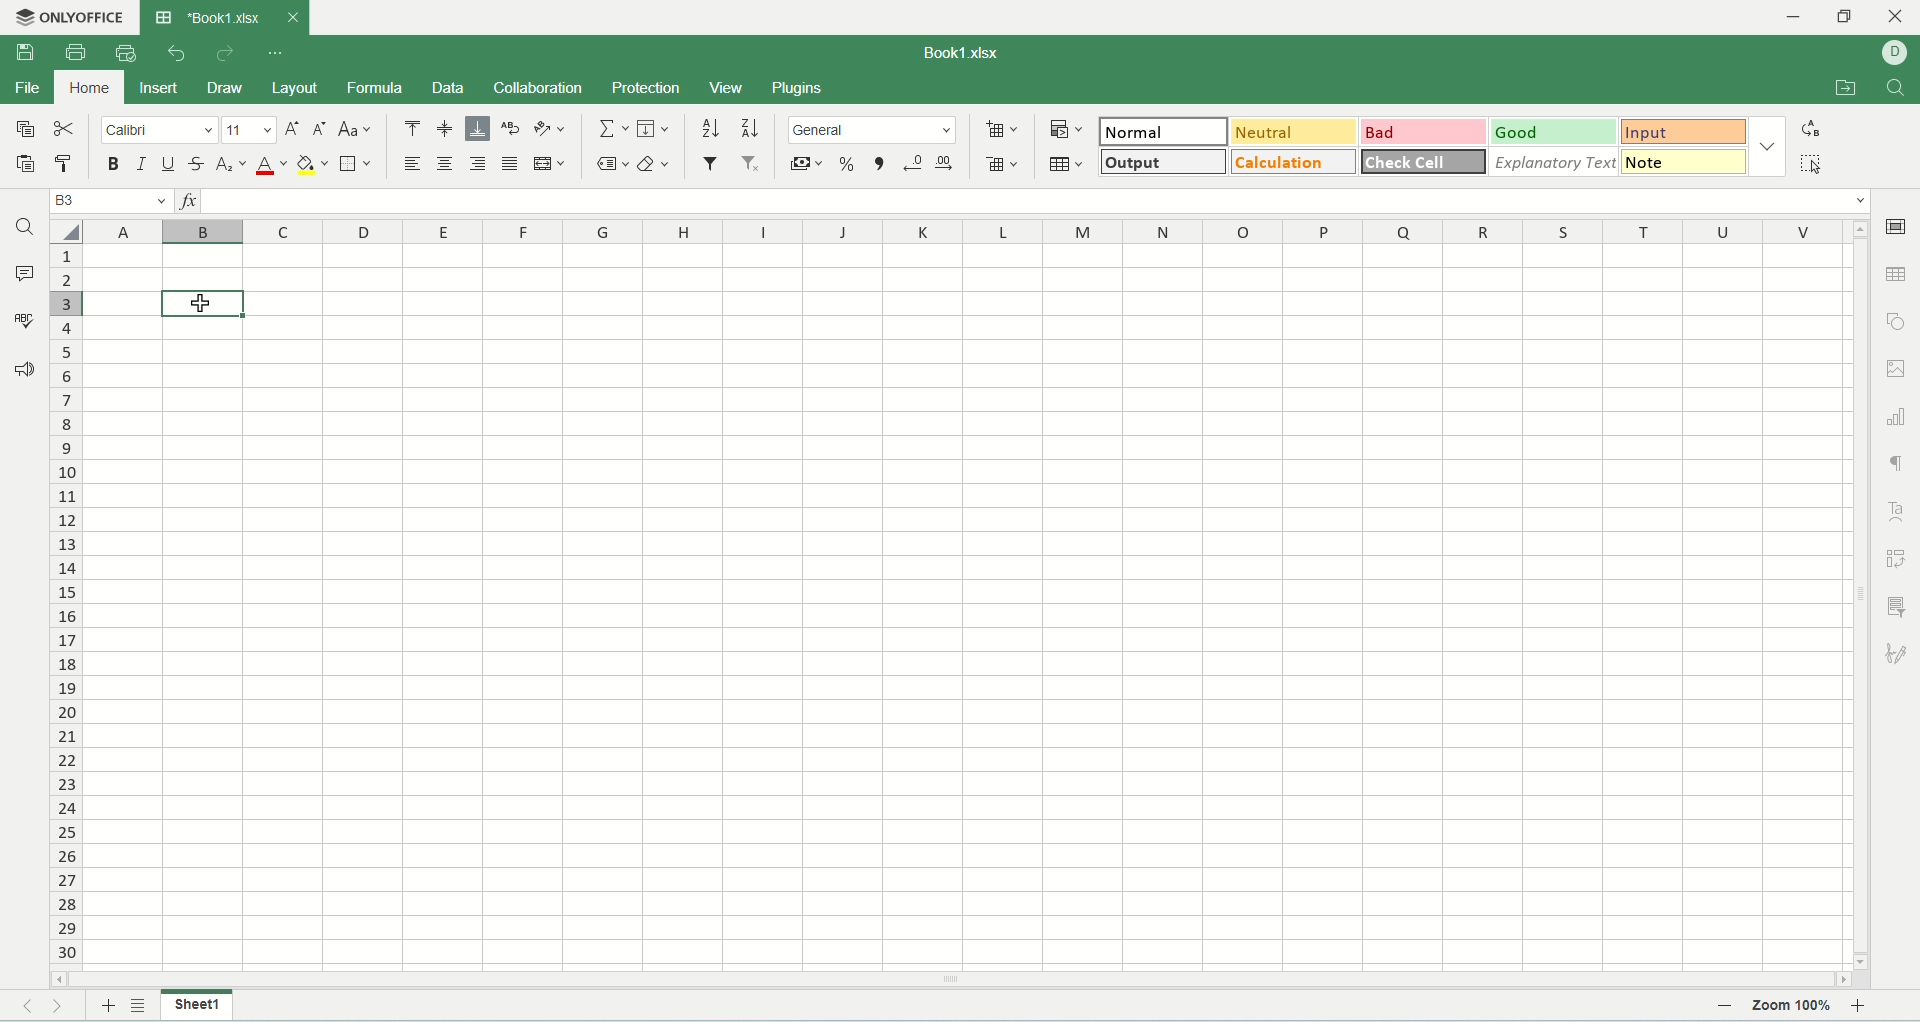  Describe the element at coordinates (1725, 1006) in the screenshot. I see `zoom out` at that location.